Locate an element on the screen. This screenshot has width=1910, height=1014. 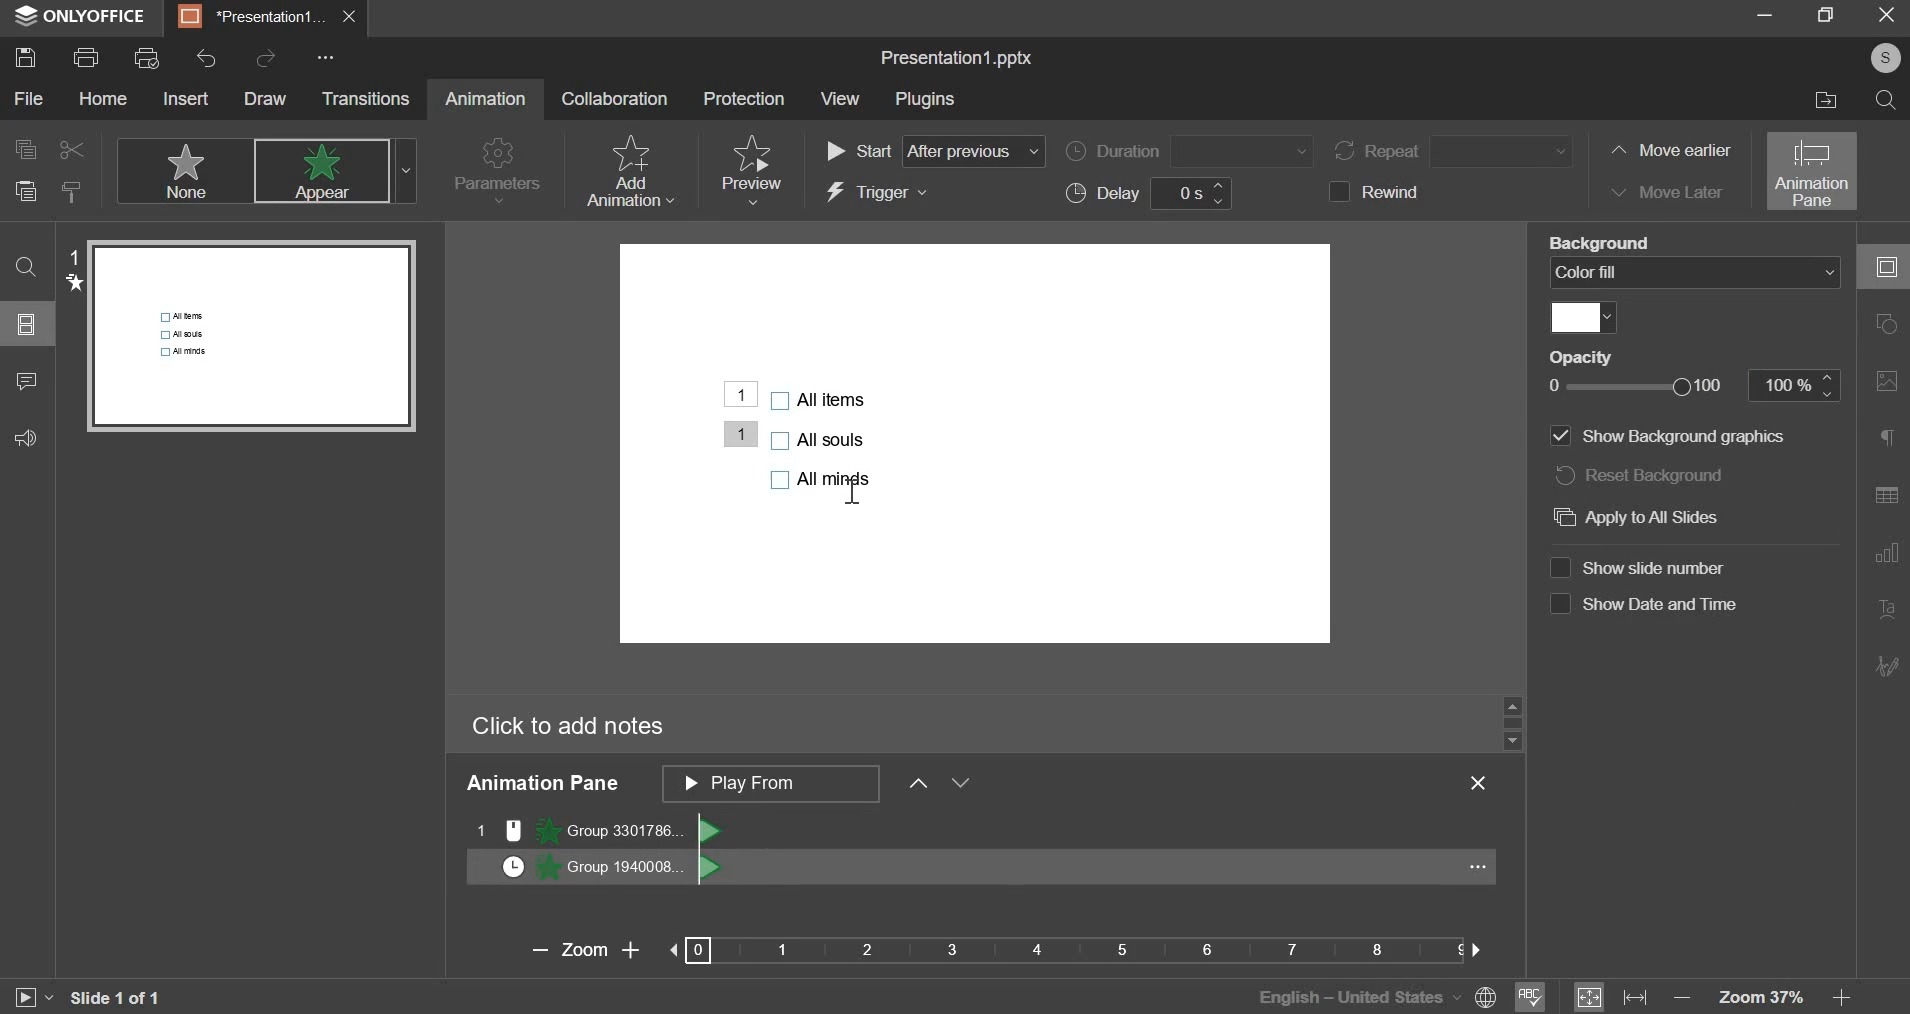
delay is located at coordinates (1153, 194).